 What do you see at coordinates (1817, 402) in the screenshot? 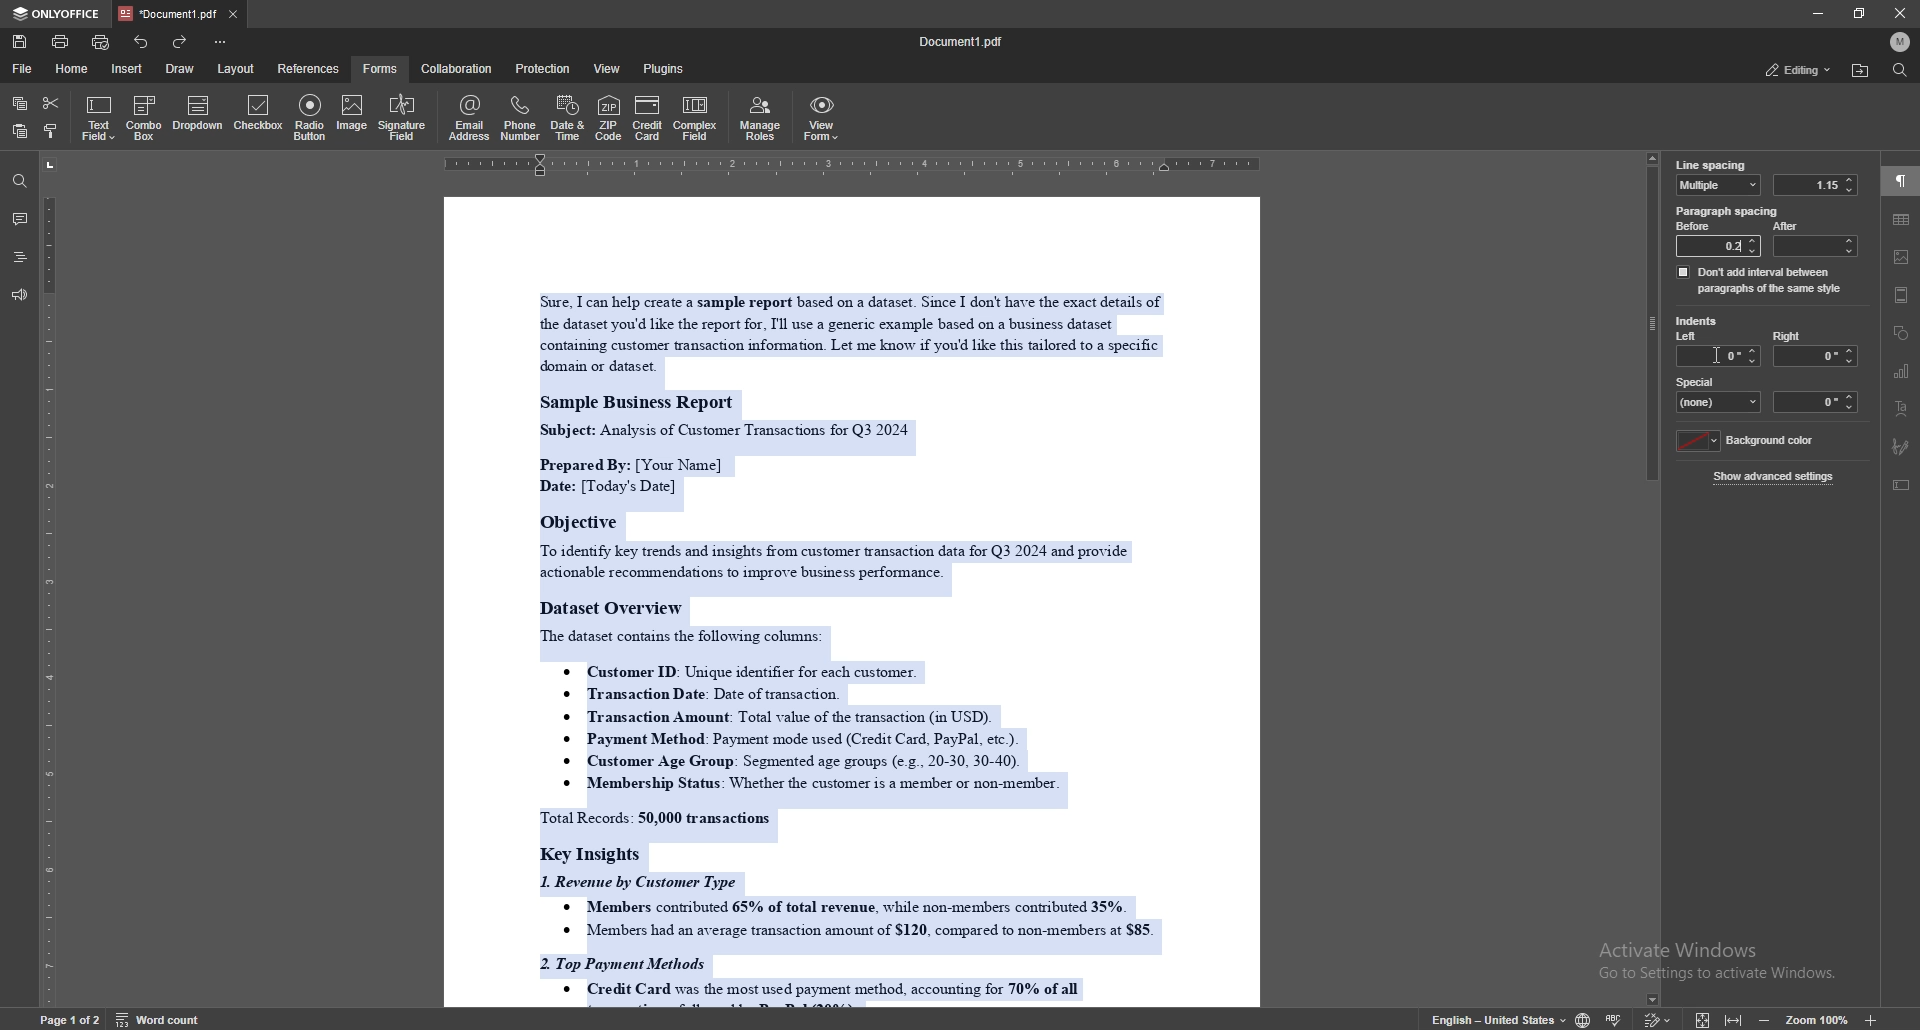
I see `indent space` at bounding box center [1817, 402].